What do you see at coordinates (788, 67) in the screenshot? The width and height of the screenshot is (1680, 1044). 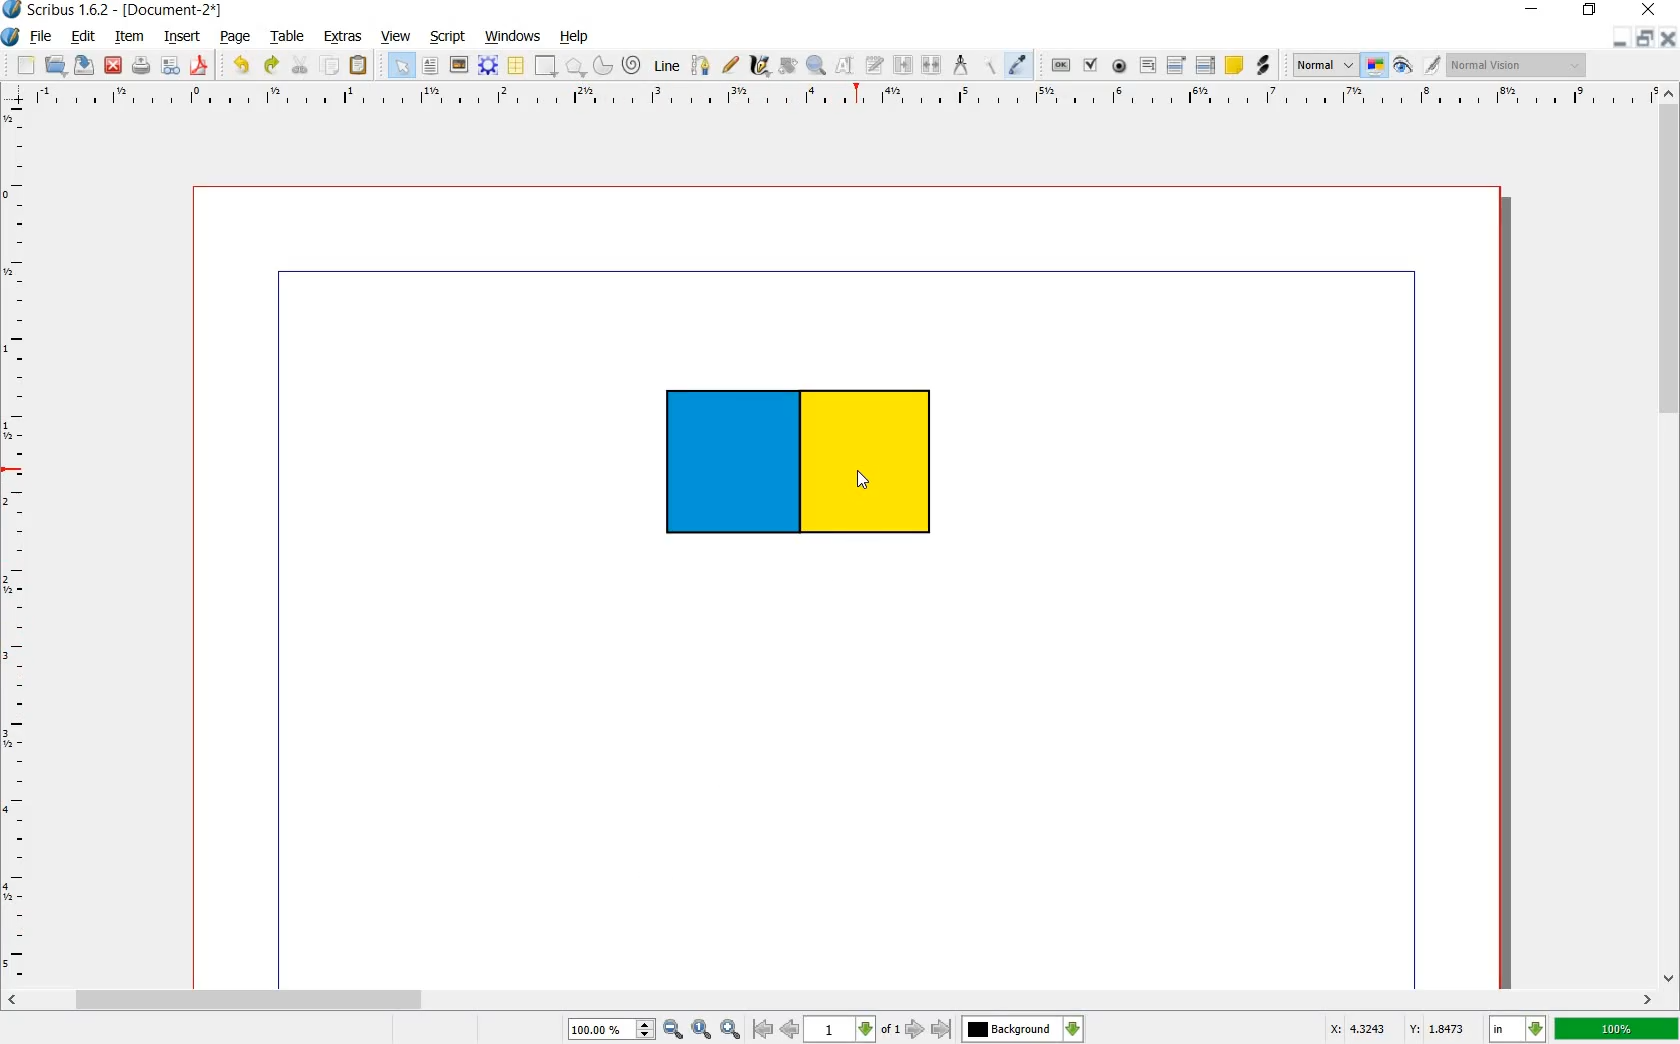 I see `rotate item` at bounding box center [788, 67].